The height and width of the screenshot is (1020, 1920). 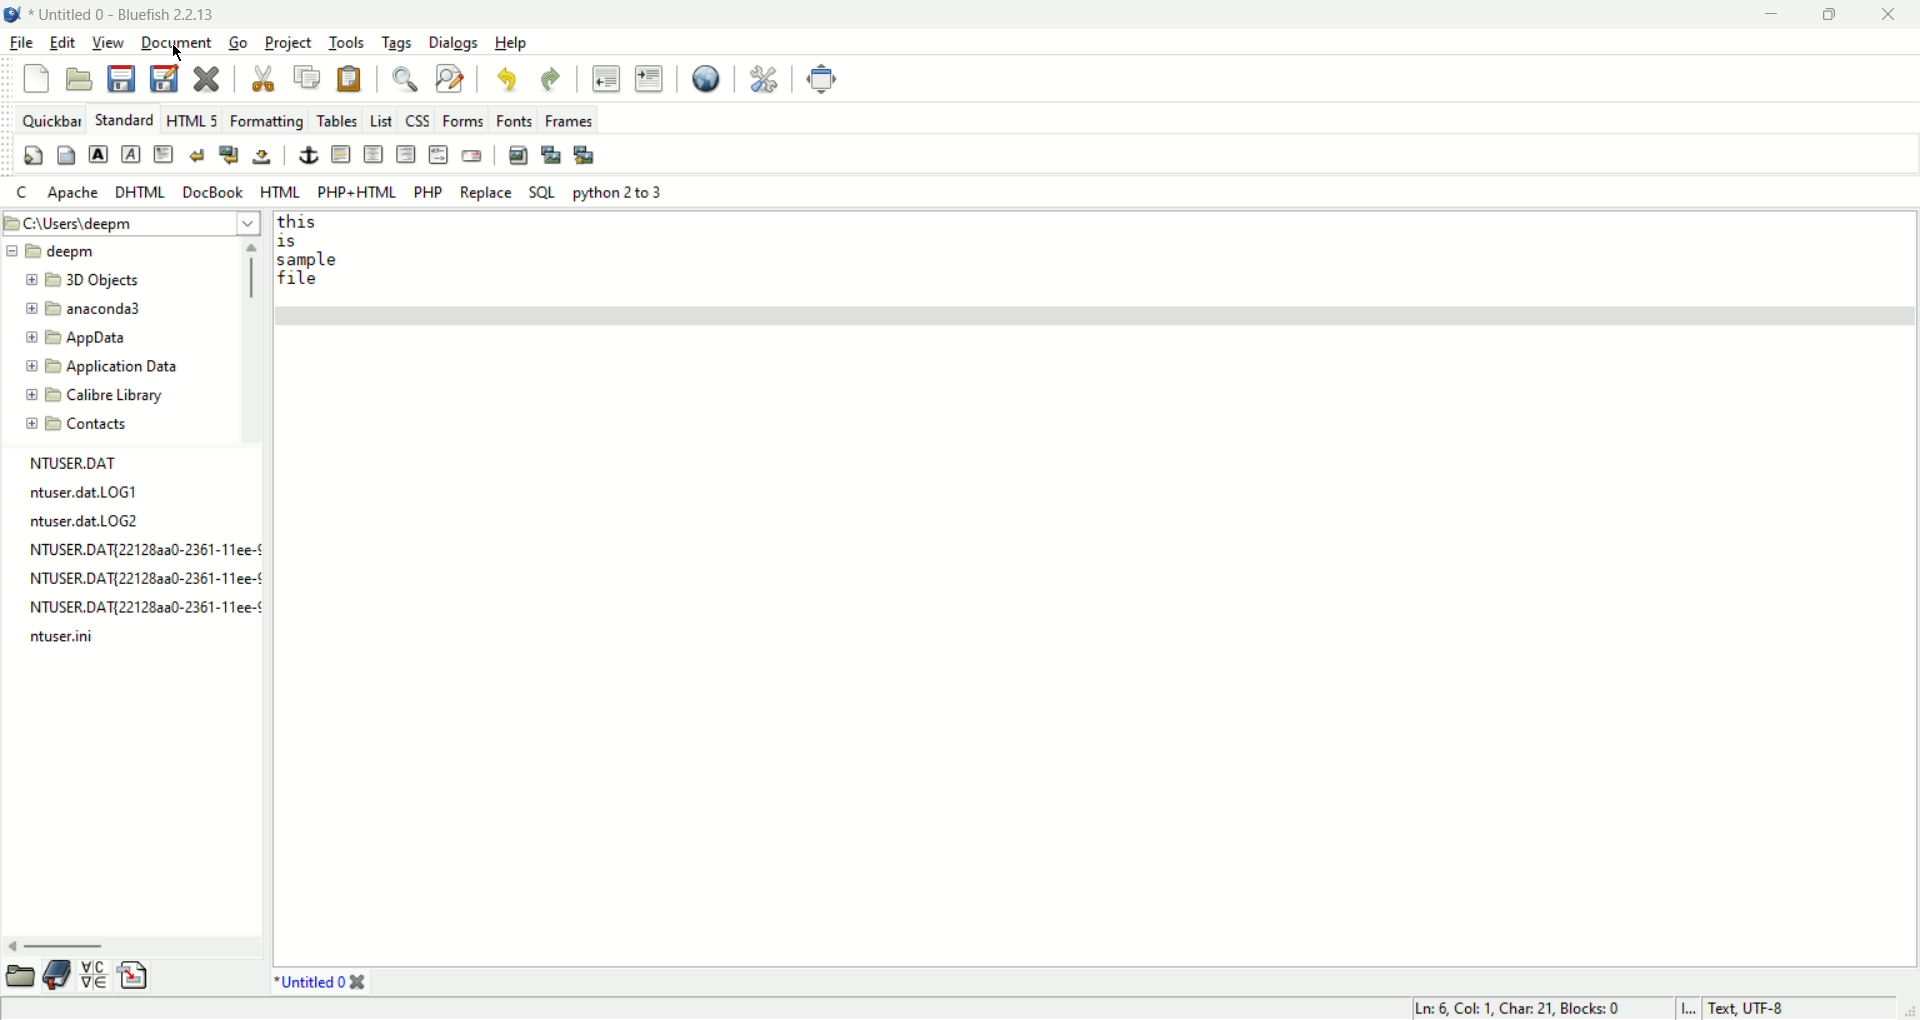 I want to click on right justify, so click(x=406, y=155).